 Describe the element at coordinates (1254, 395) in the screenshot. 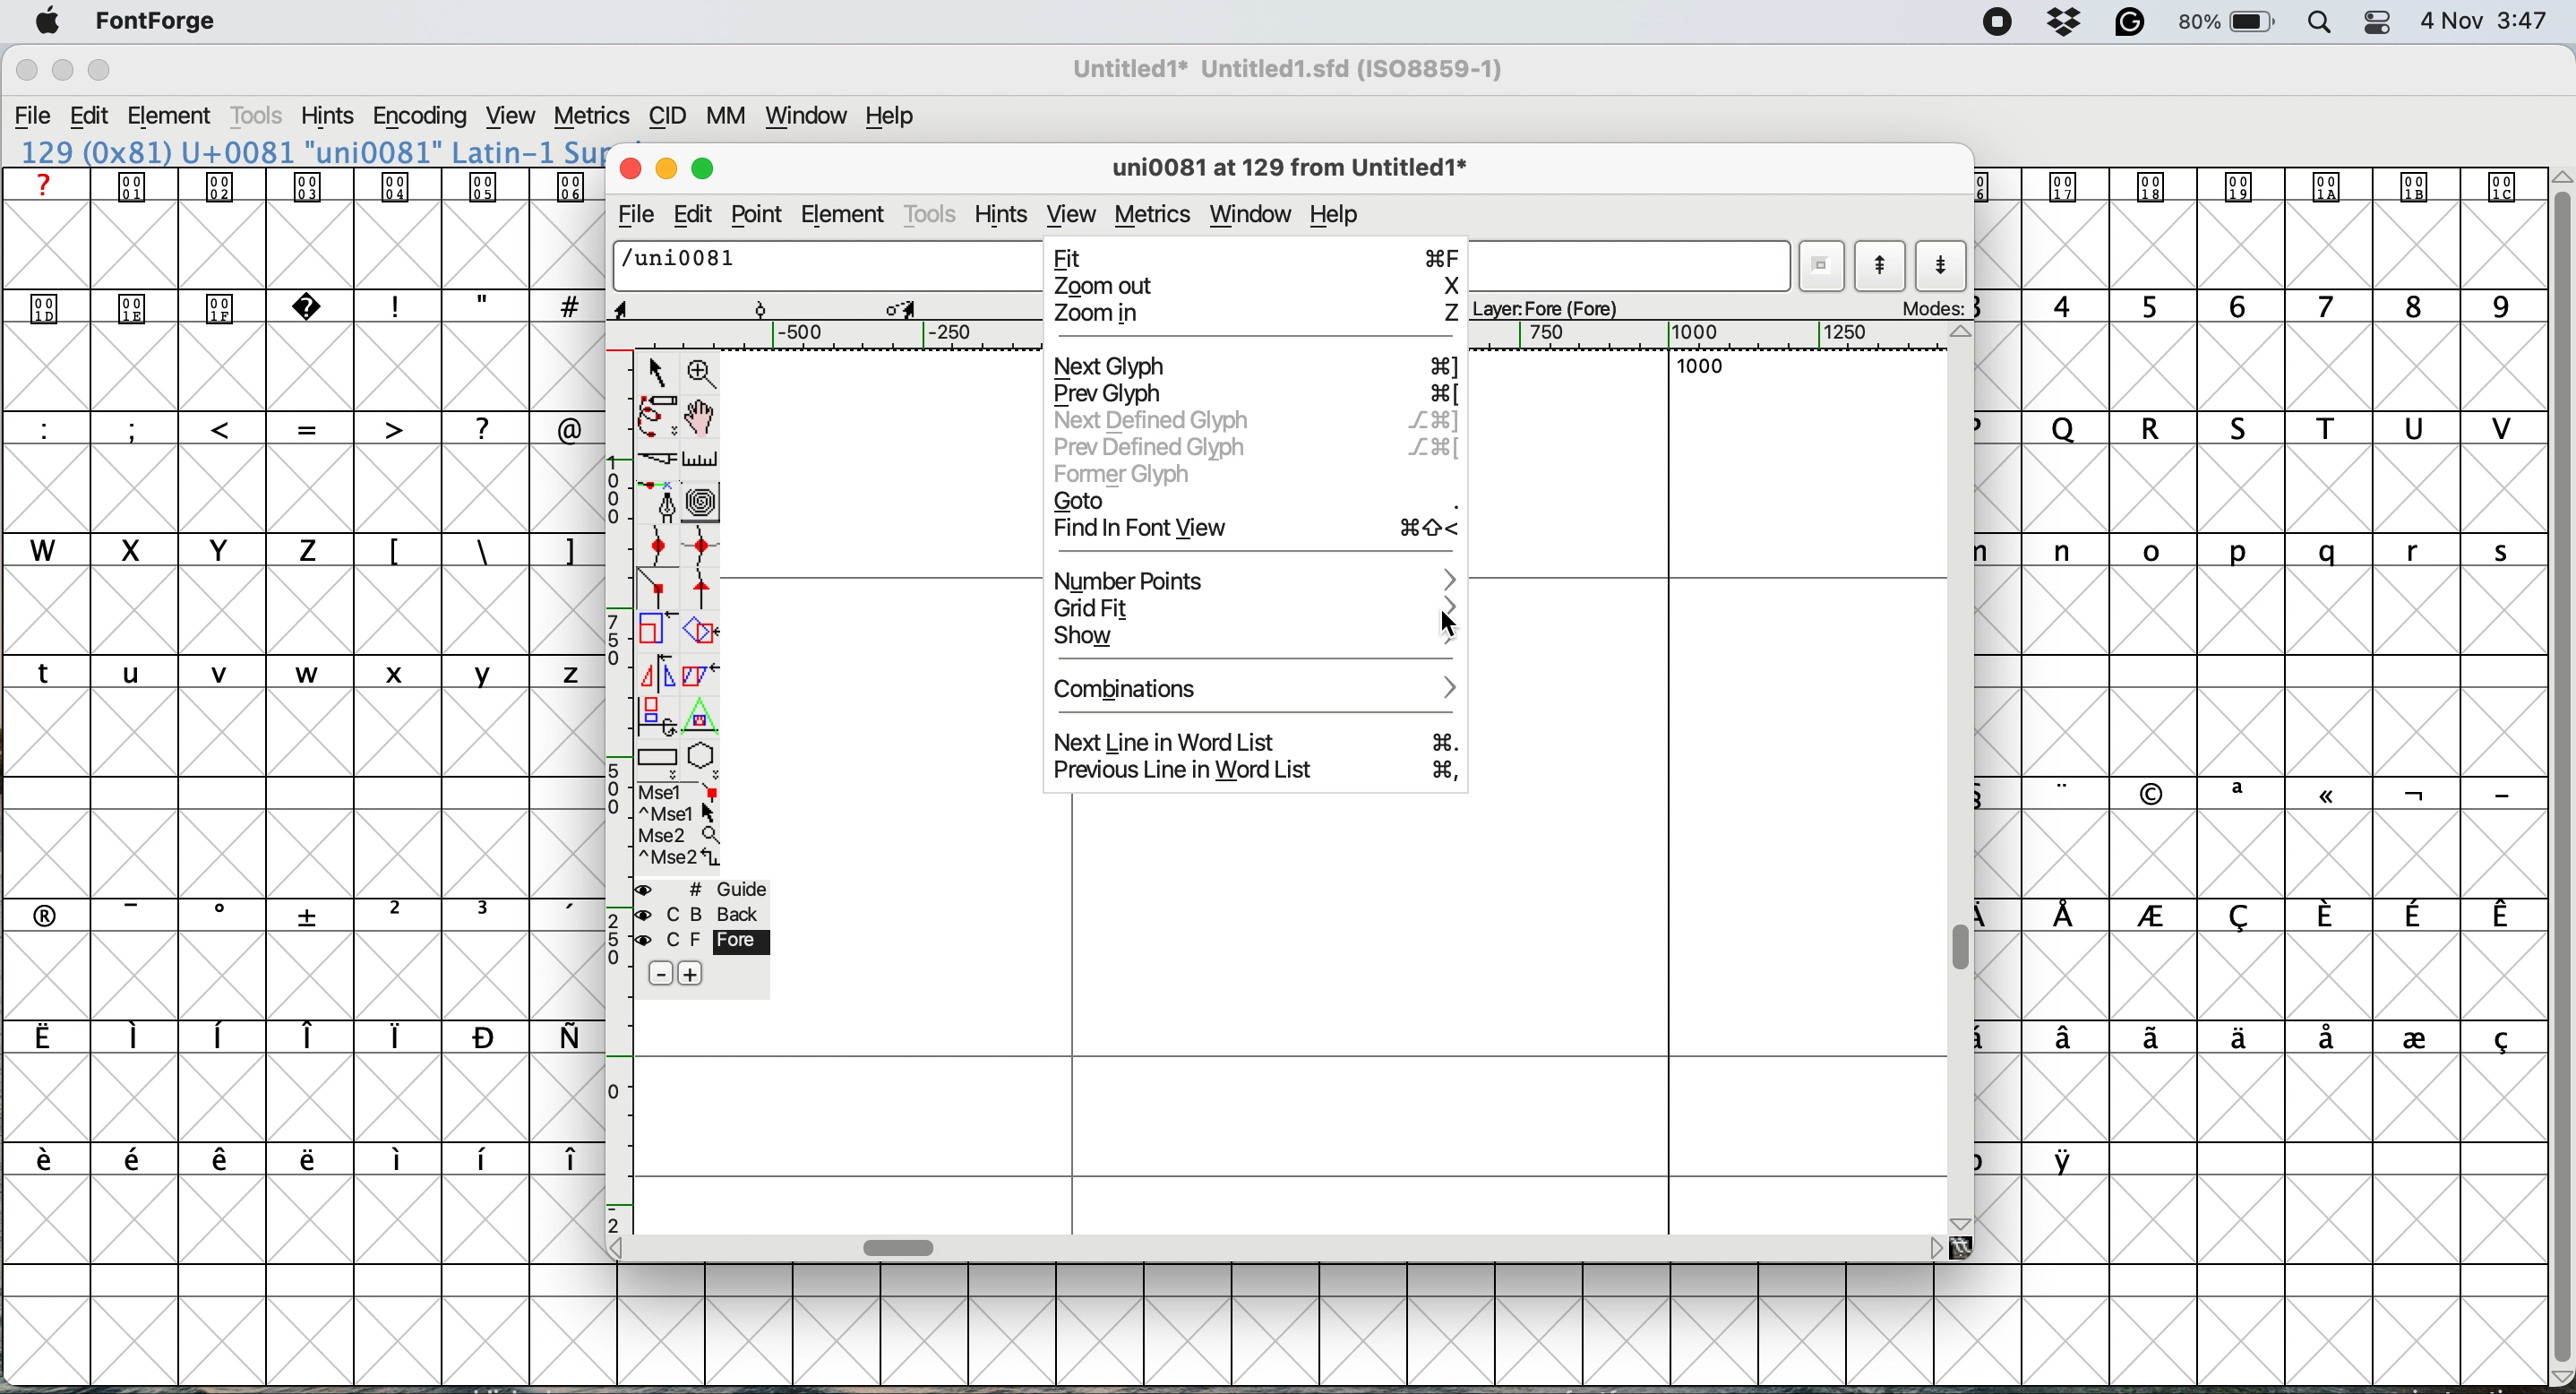

I see `previous glyph` at that location.